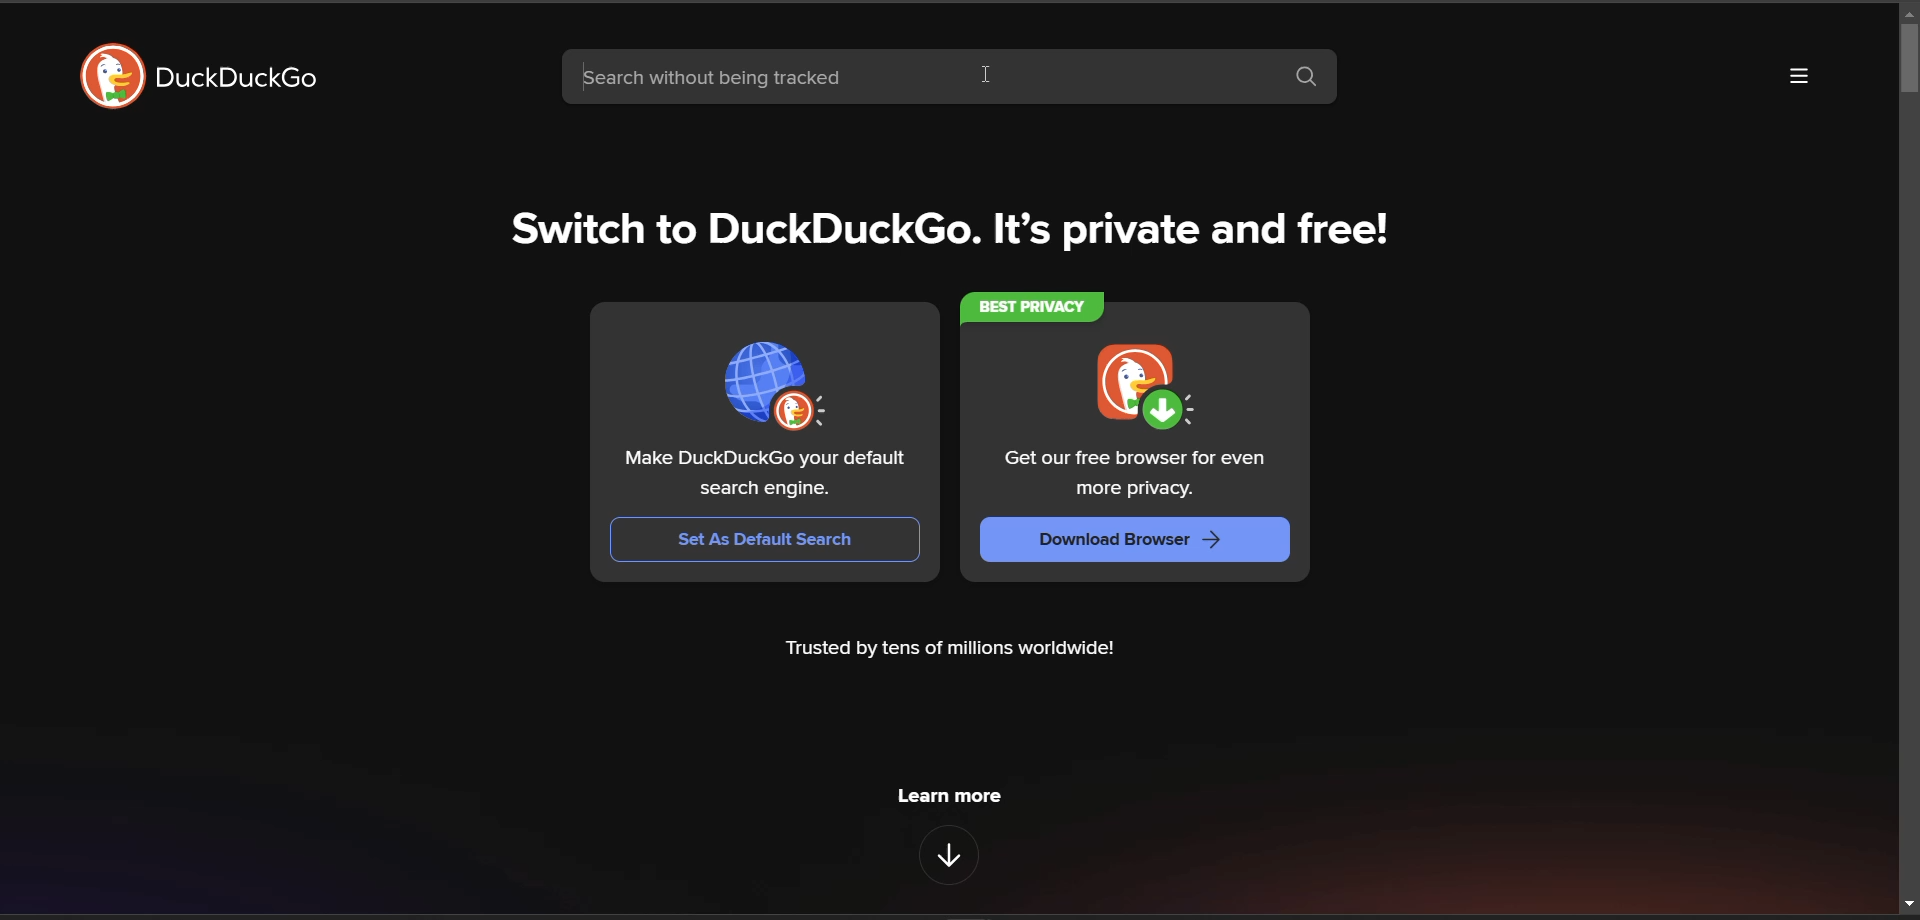  I want to click on cursor, so click(988, 76).